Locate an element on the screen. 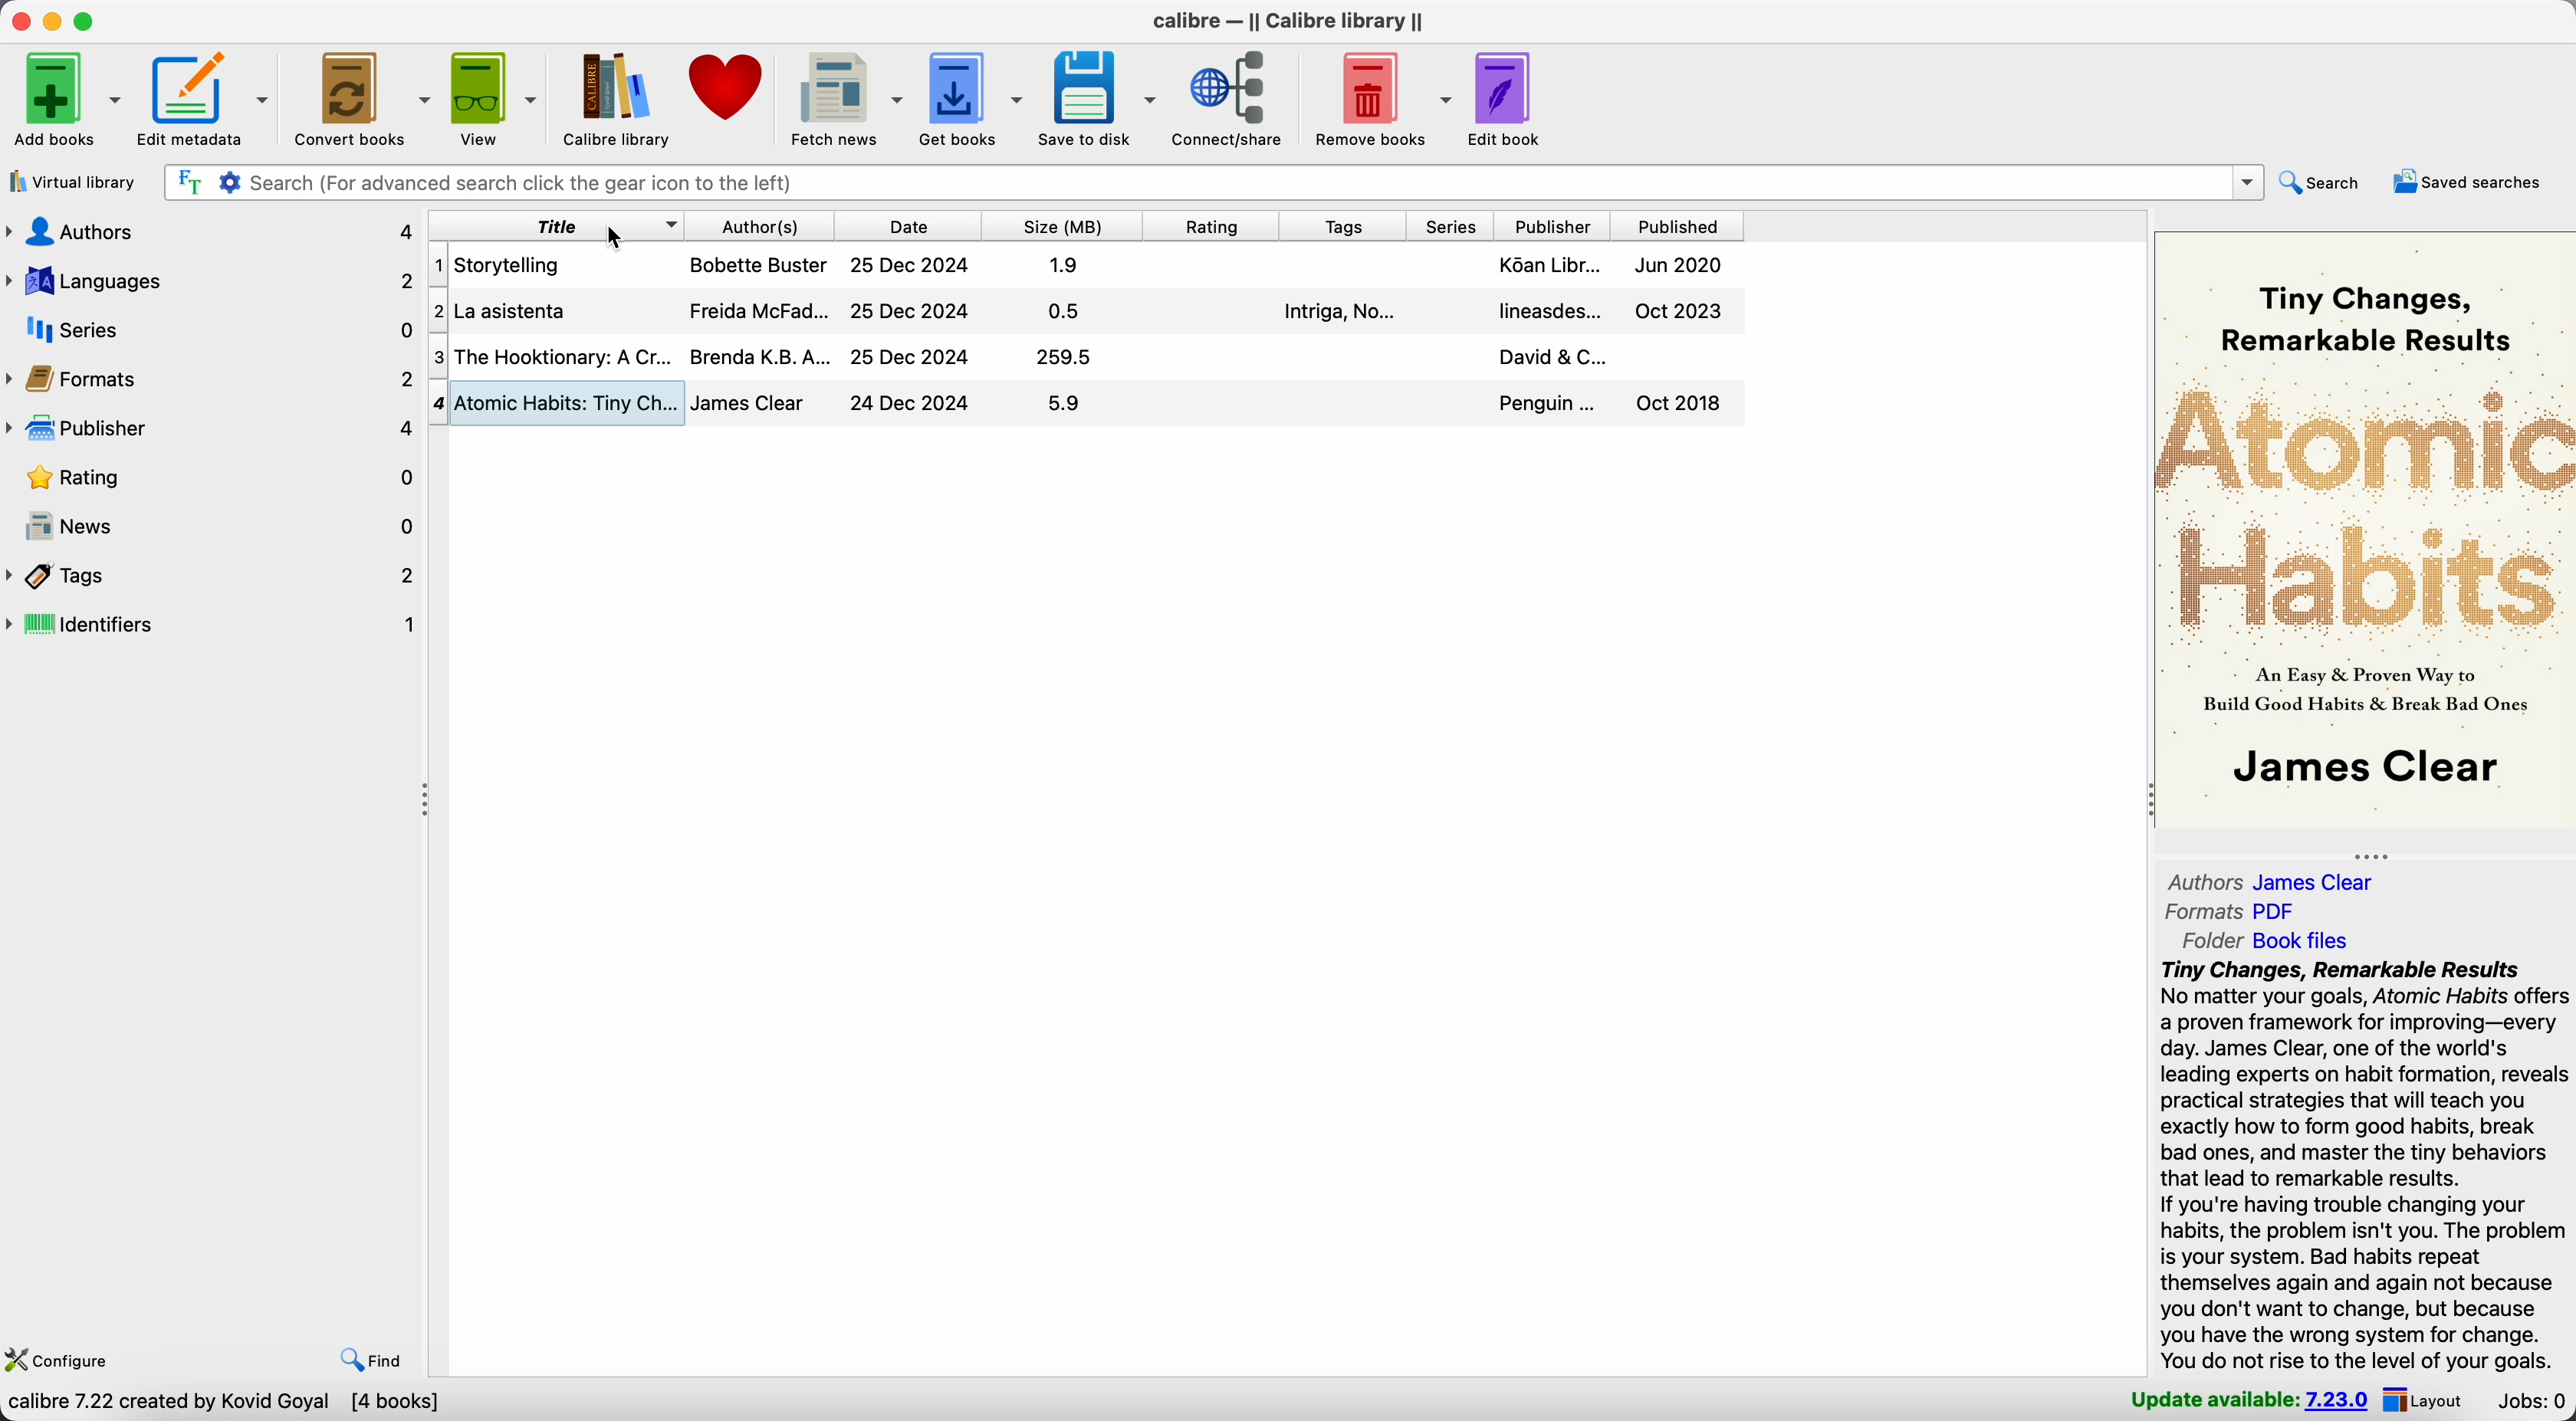 This screenshot has width=2576, height=1421. 4 is located at coordinates (440, 402).